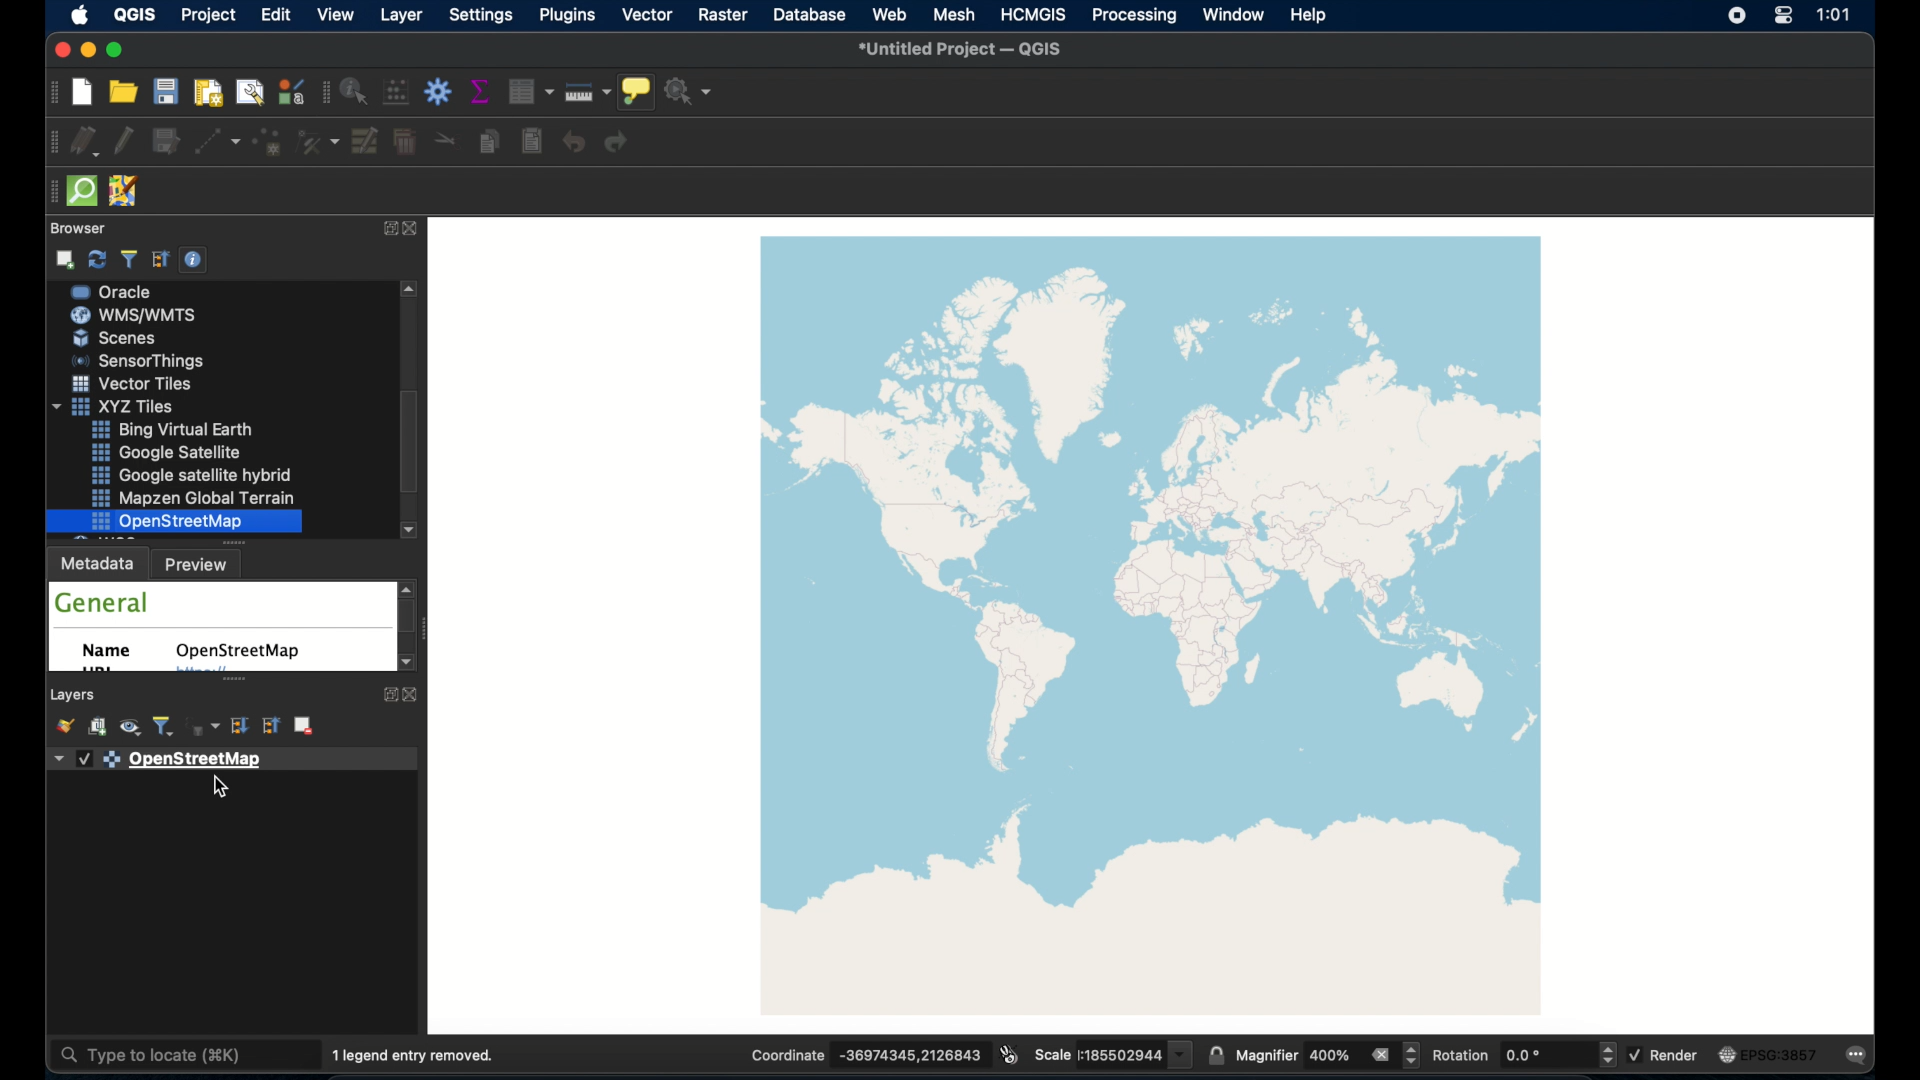  I want to click on maximize, so click(117, 51).